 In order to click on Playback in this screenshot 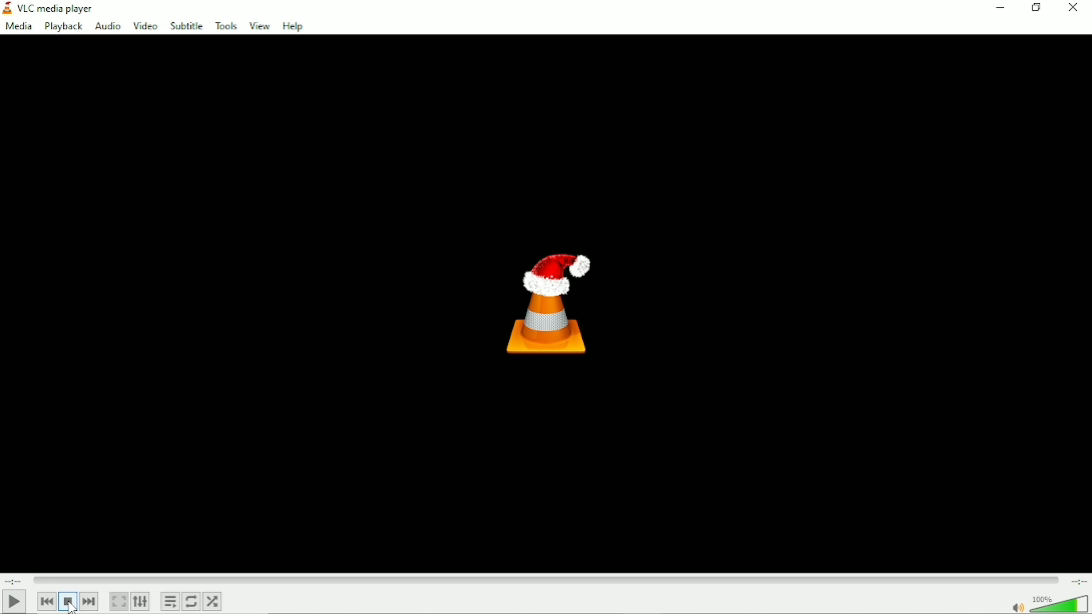, I will do `click(64, 26)`.